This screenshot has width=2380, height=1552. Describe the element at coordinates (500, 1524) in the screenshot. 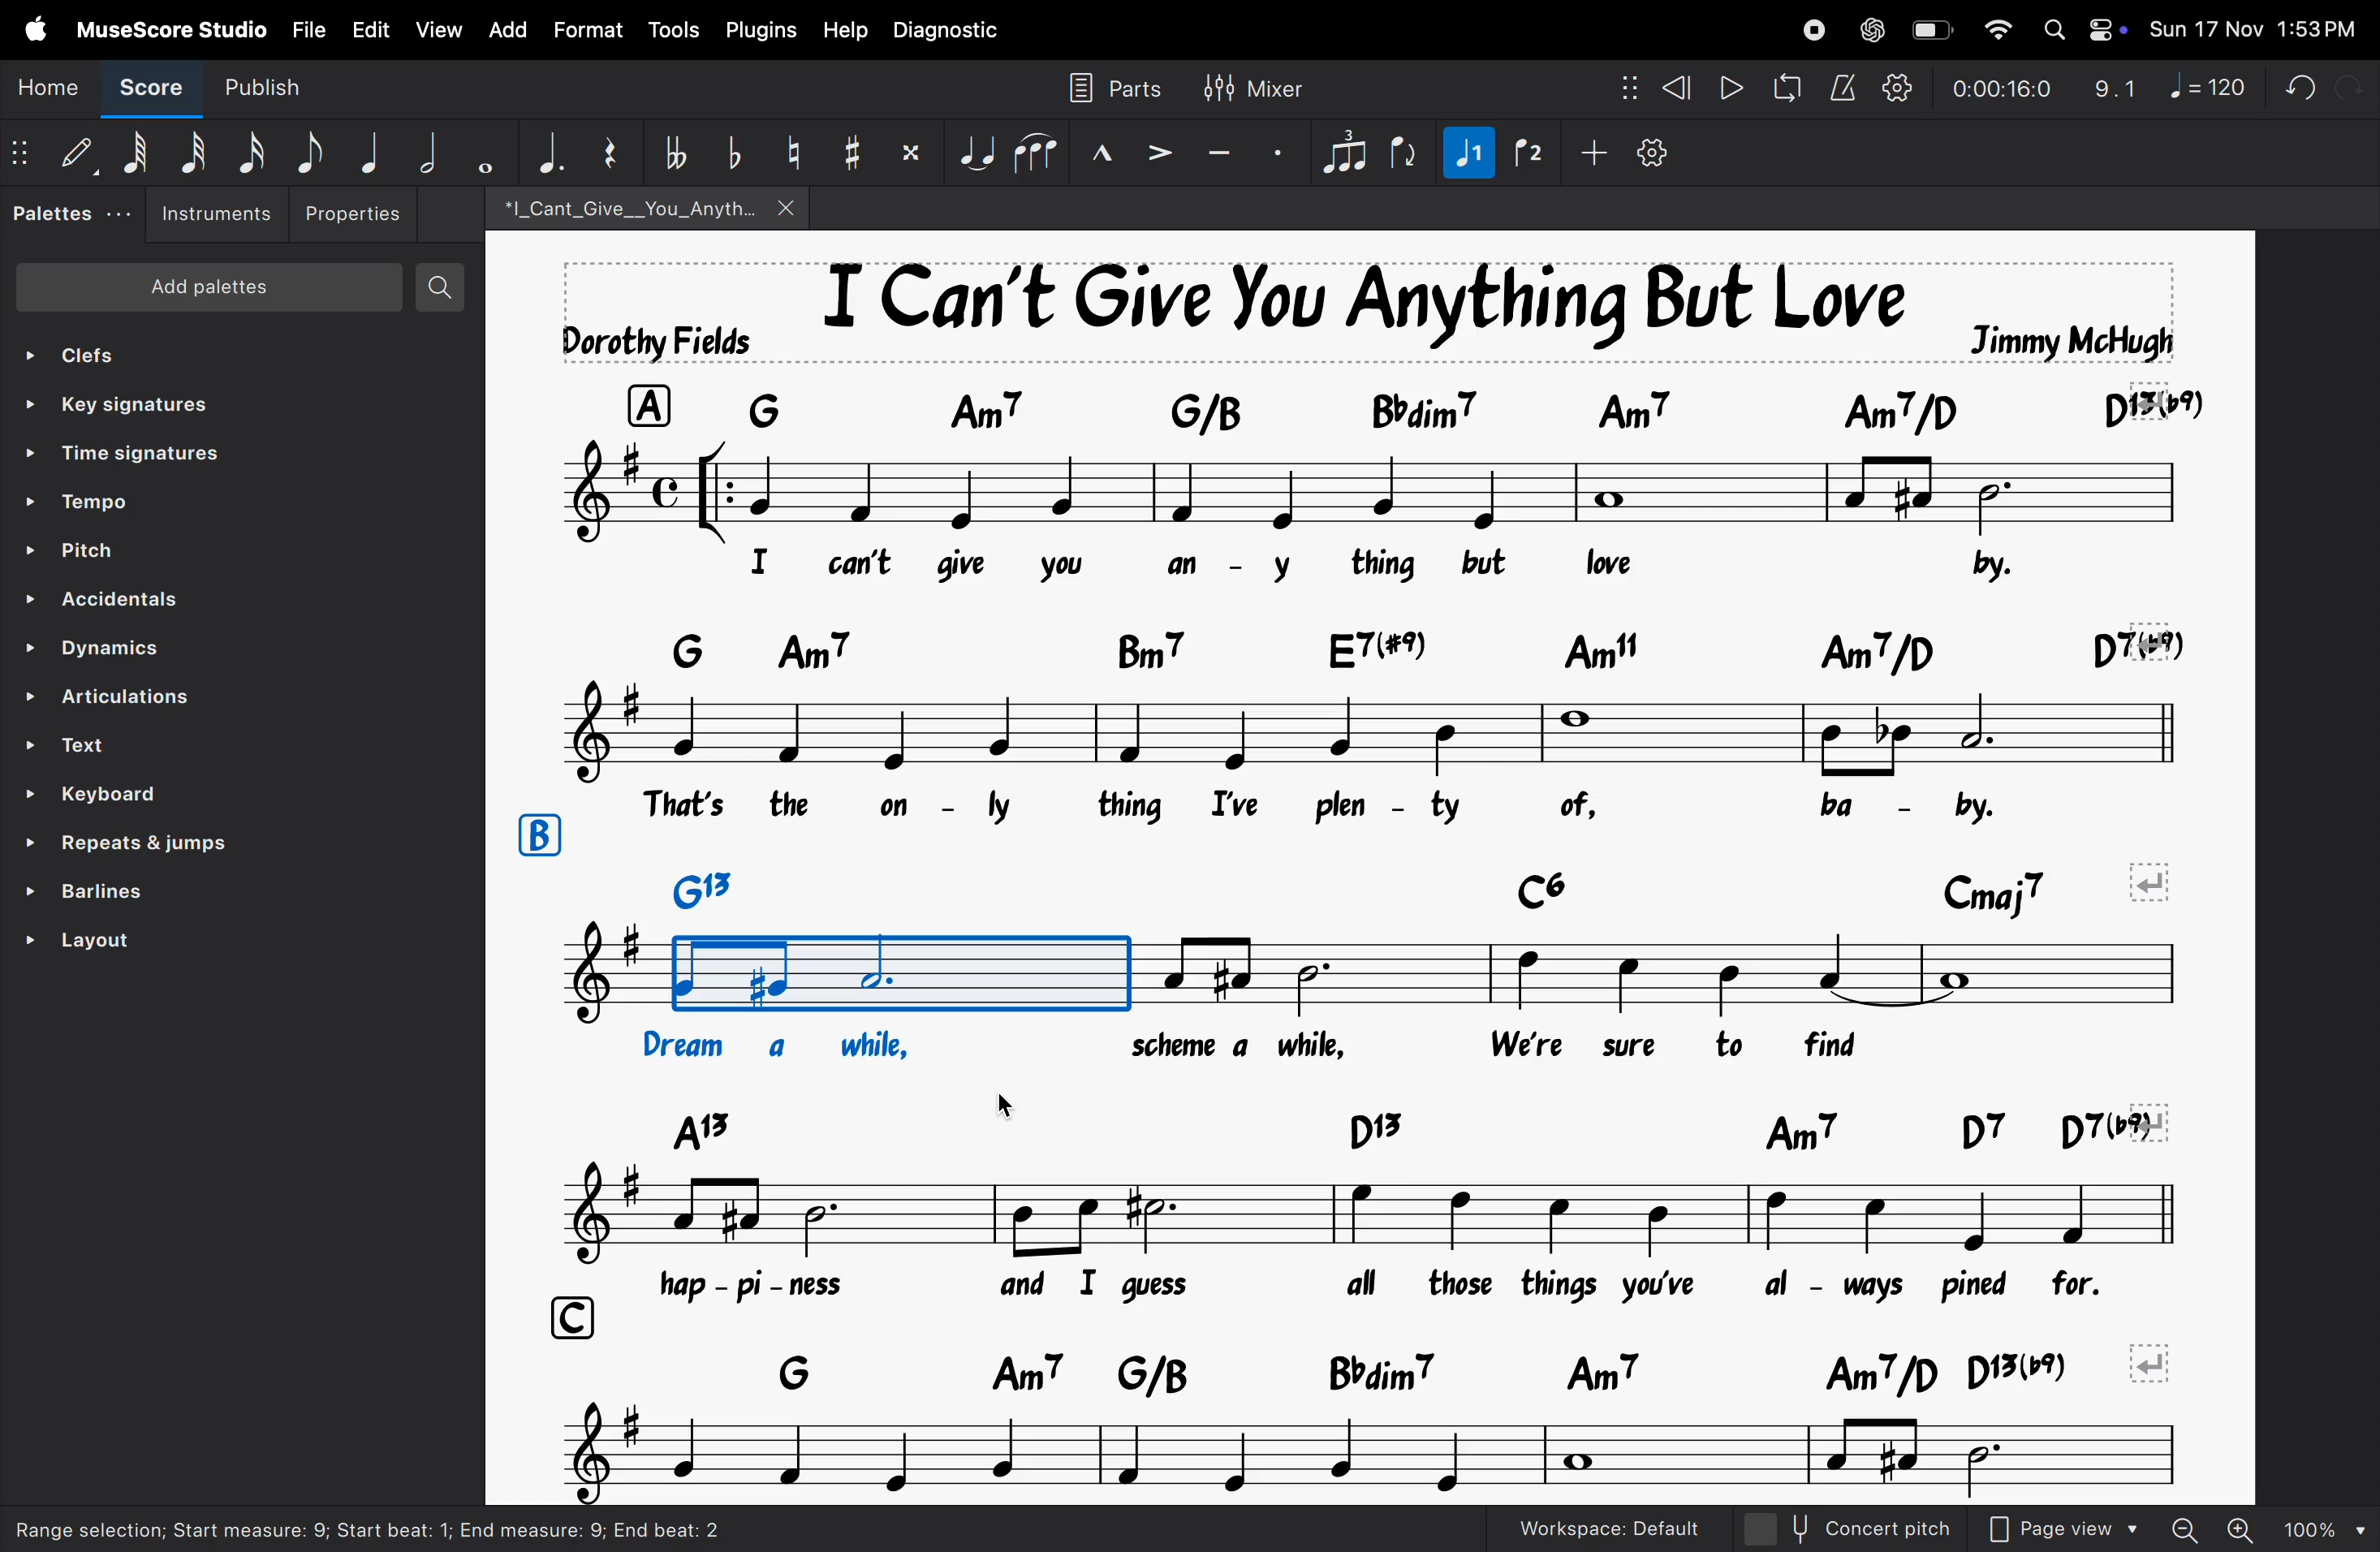

I see `task bar` at that location.